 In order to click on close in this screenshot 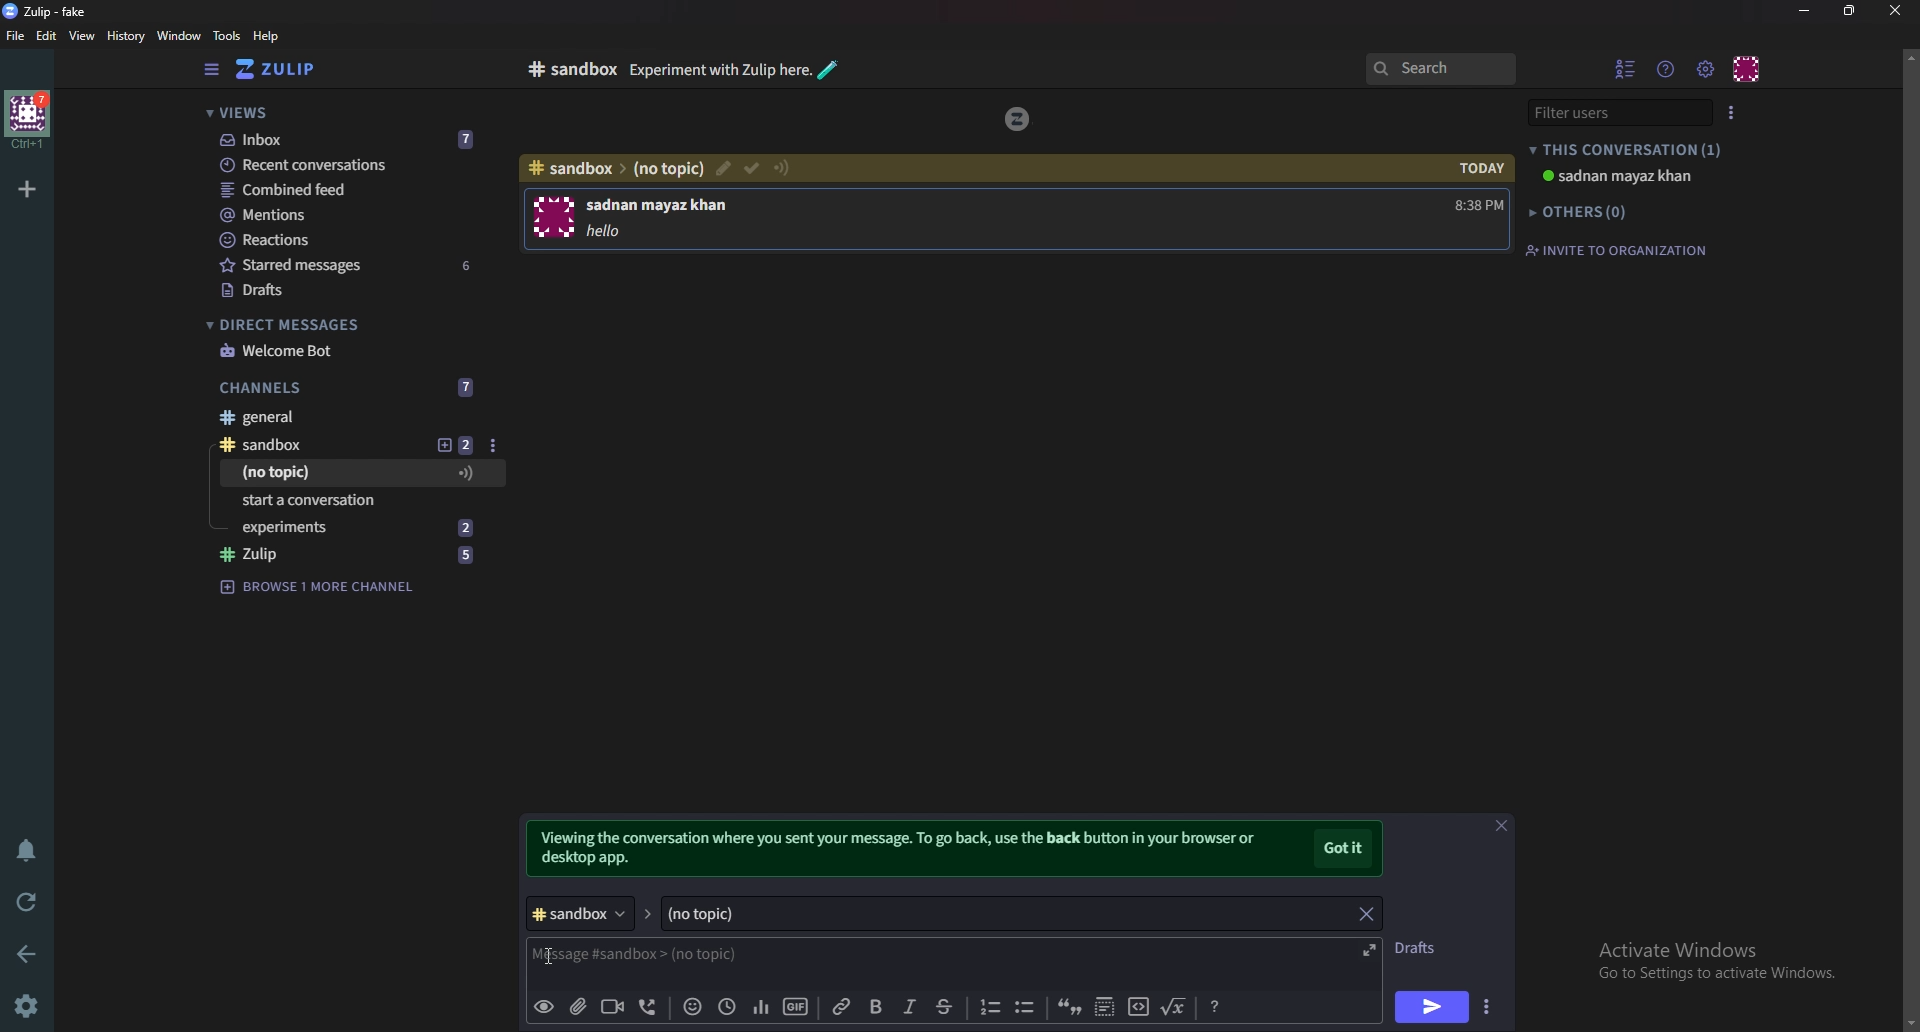, I will do `click(1501, 900)`.